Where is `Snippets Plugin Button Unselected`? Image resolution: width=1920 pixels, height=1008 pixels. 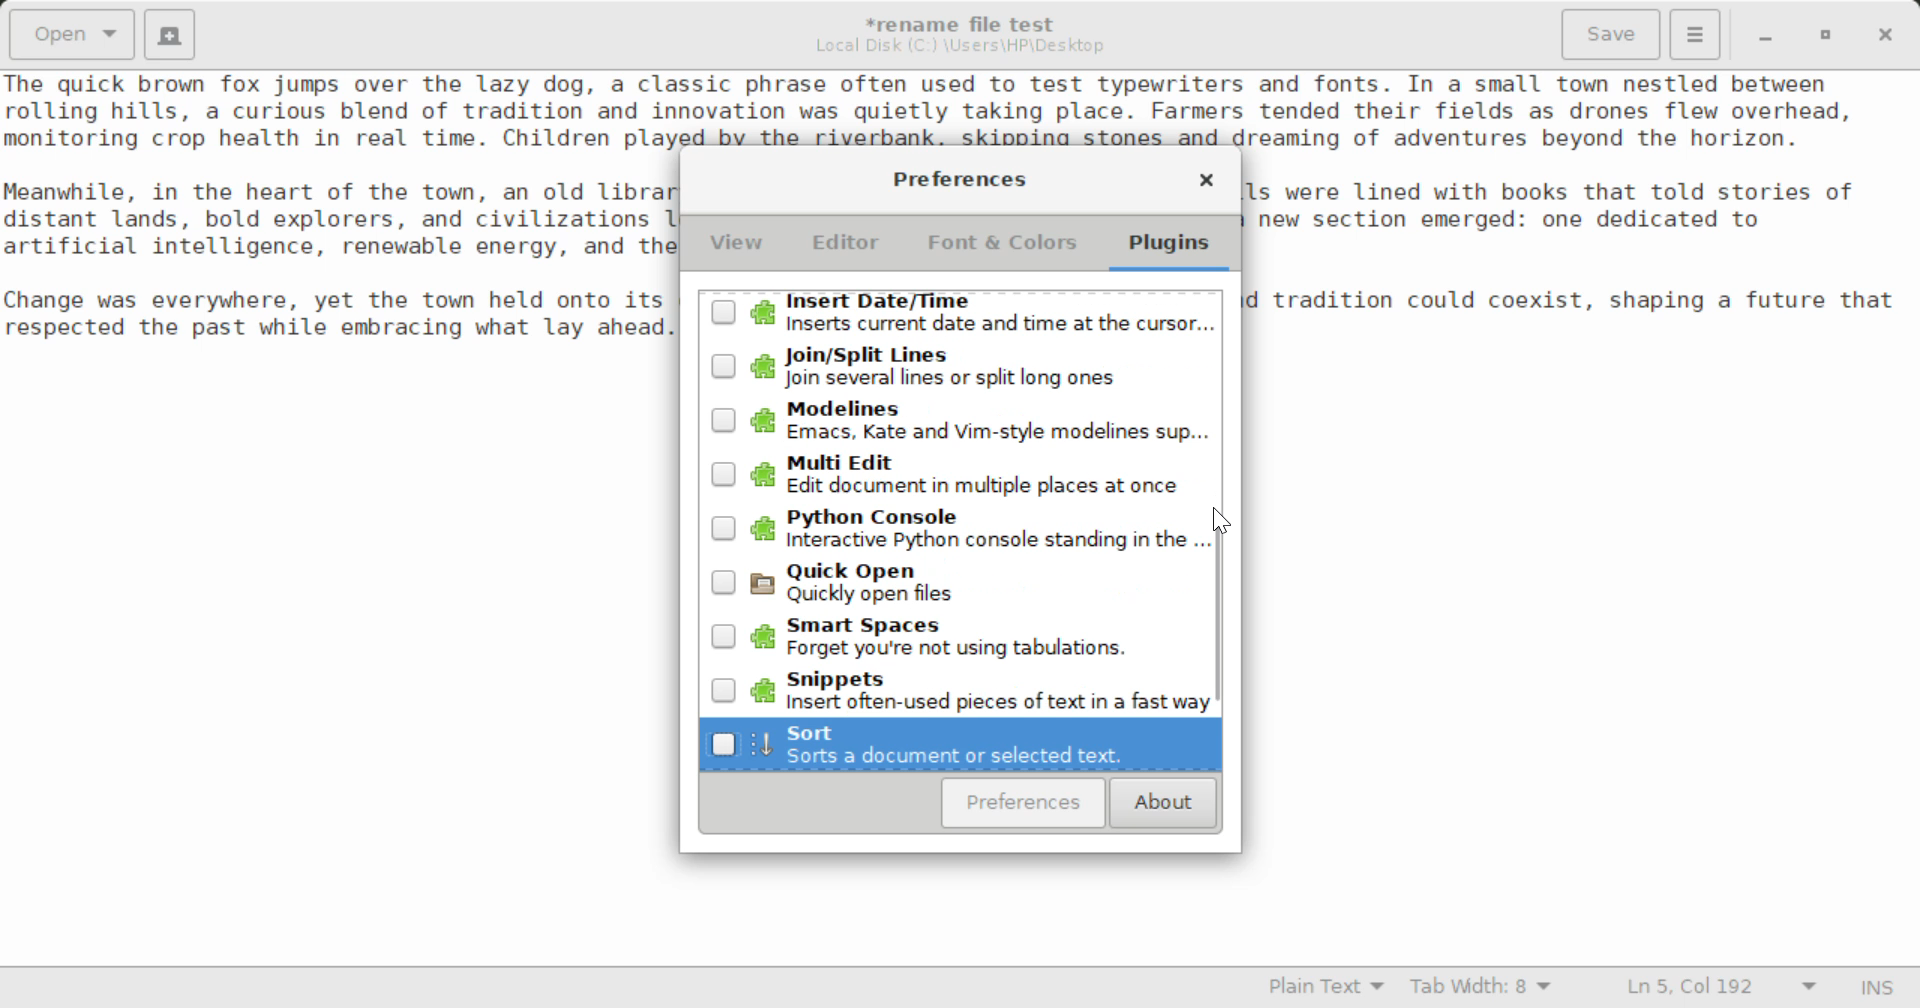 Snippets Plugin Button Unselected is located at coordinates (956, 689).